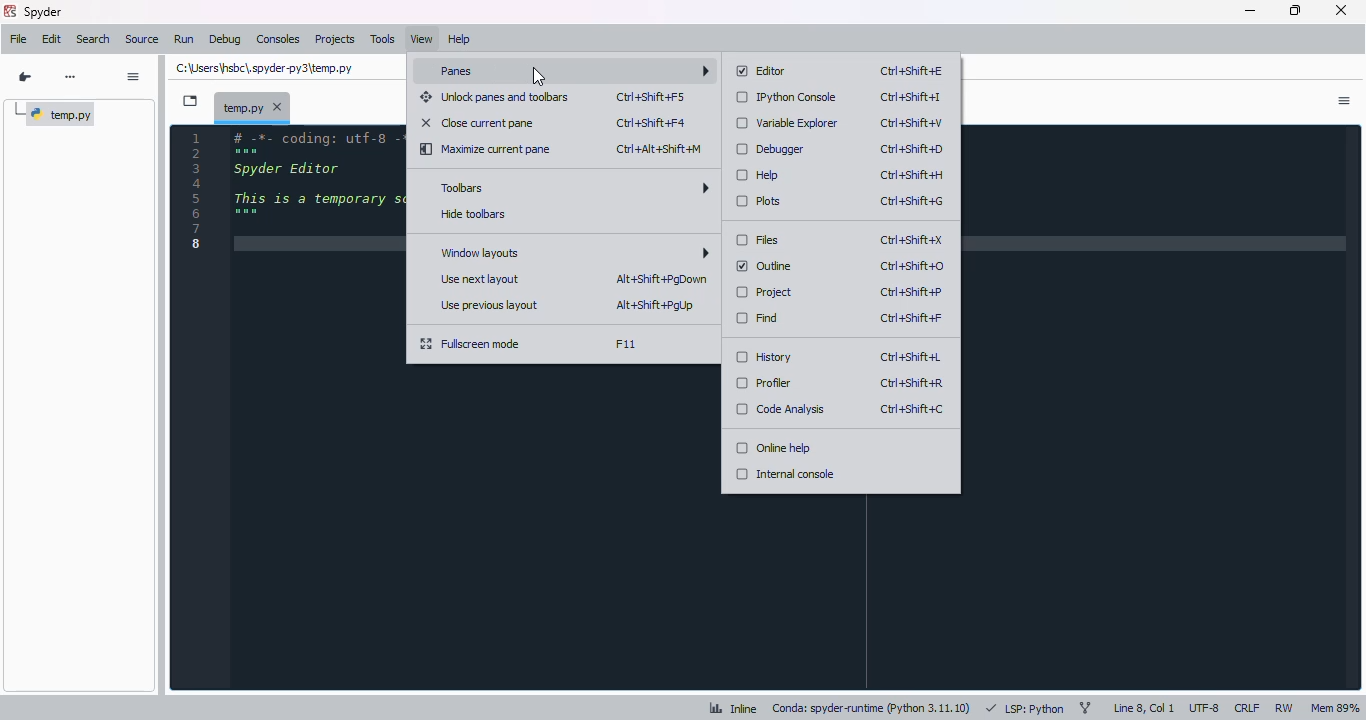 Image resolution: width=1366 pixels, height=720 pixels. I want to click on minimize, so click(1250, 11).